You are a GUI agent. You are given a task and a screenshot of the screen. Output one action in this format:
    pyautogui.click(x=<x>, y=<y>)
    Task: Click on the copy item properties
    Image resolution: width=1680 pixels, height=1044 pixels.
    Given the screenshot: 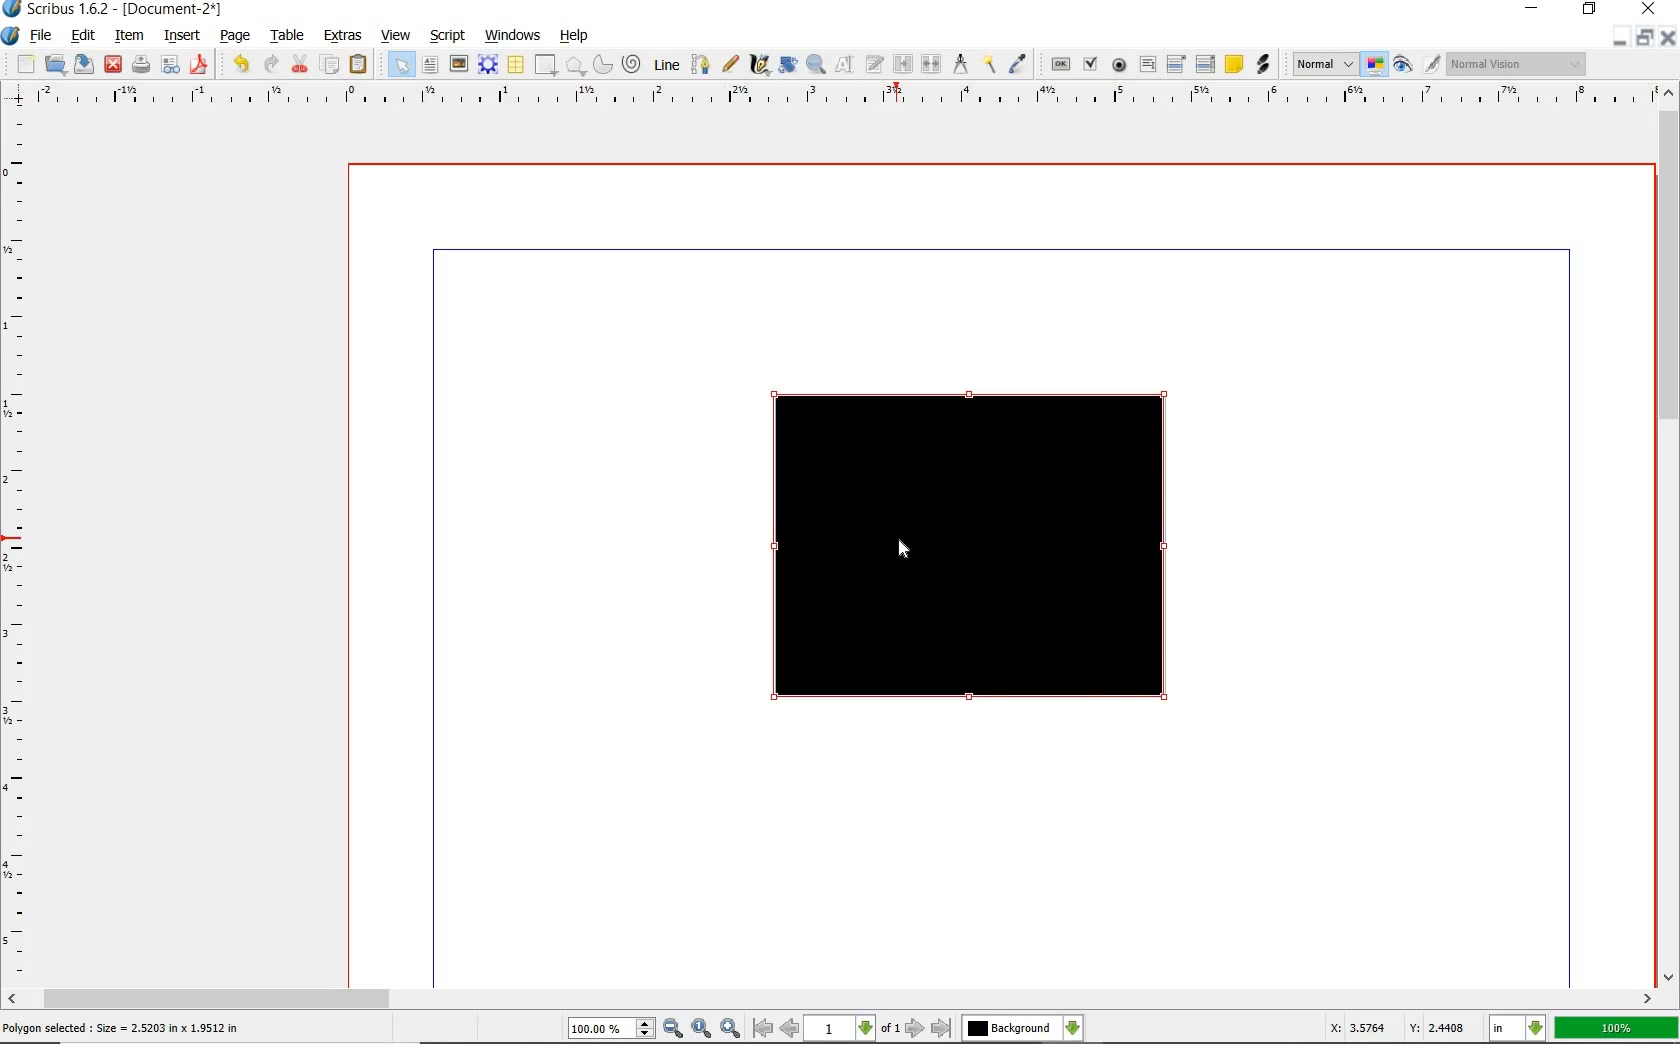 What is the action you would take?
    pyautogui.click(x=989, y=67)
    